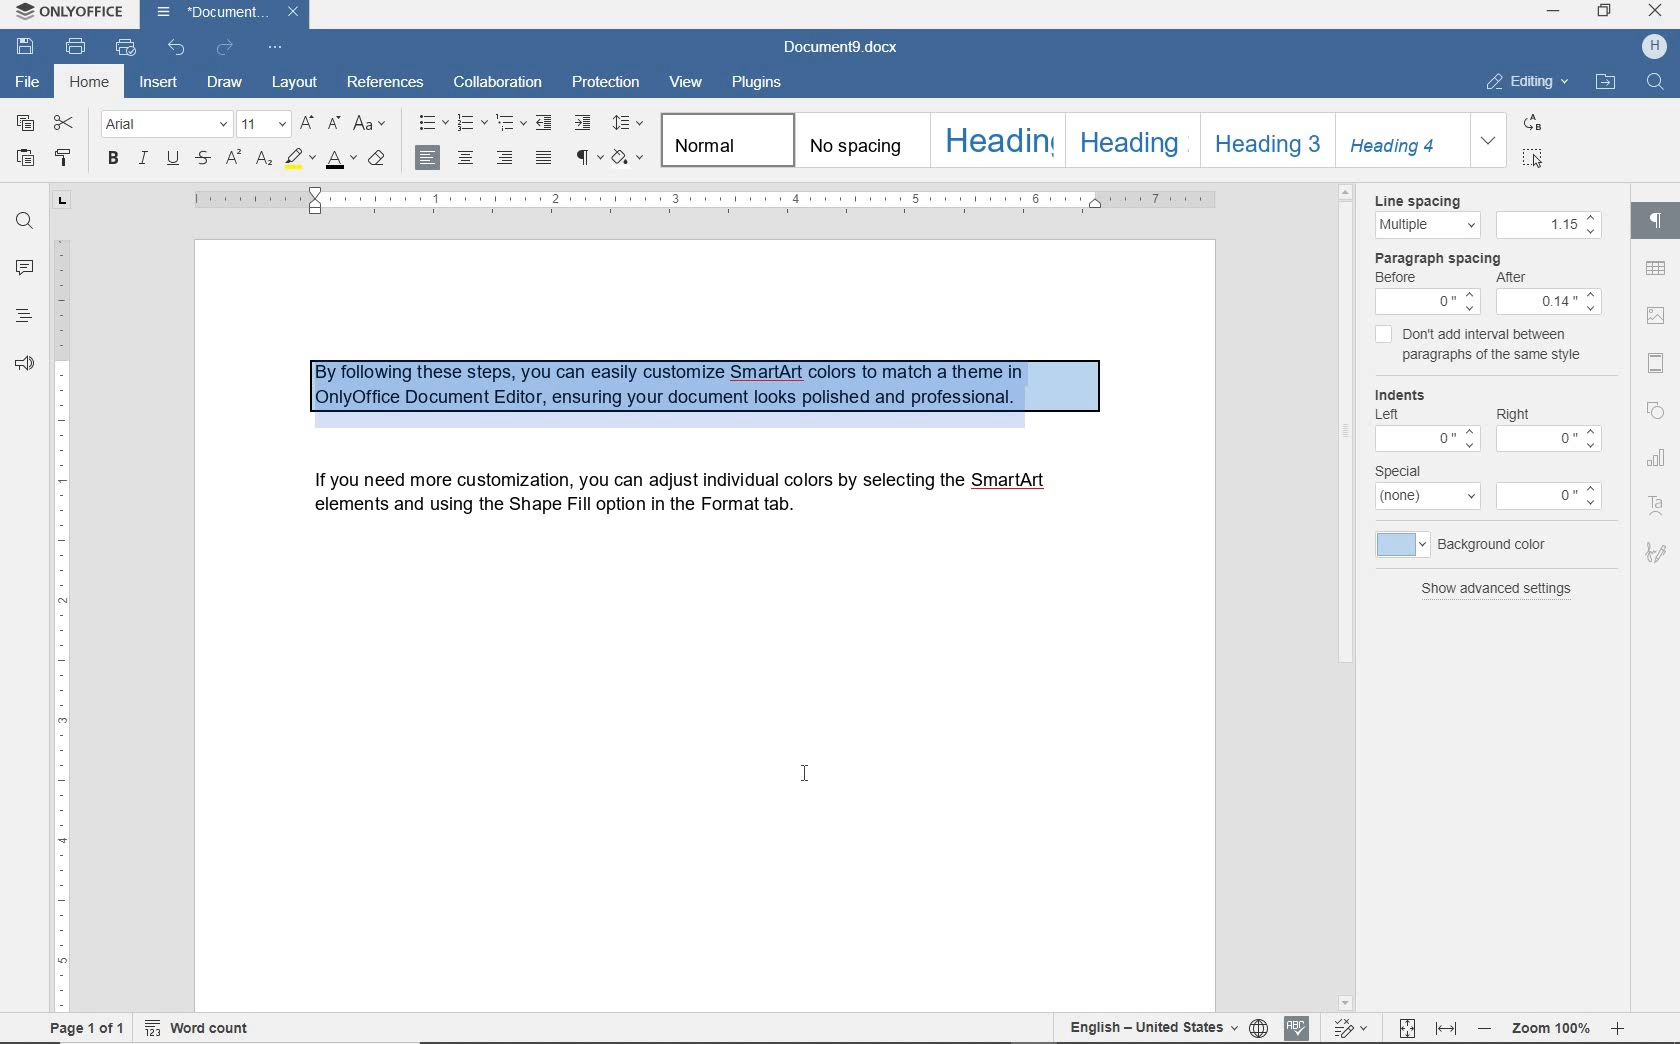  What do you see at coordinates (1259, 1025) in the screenshot?
I see `set document language` at bounding box center [1259, 1025].